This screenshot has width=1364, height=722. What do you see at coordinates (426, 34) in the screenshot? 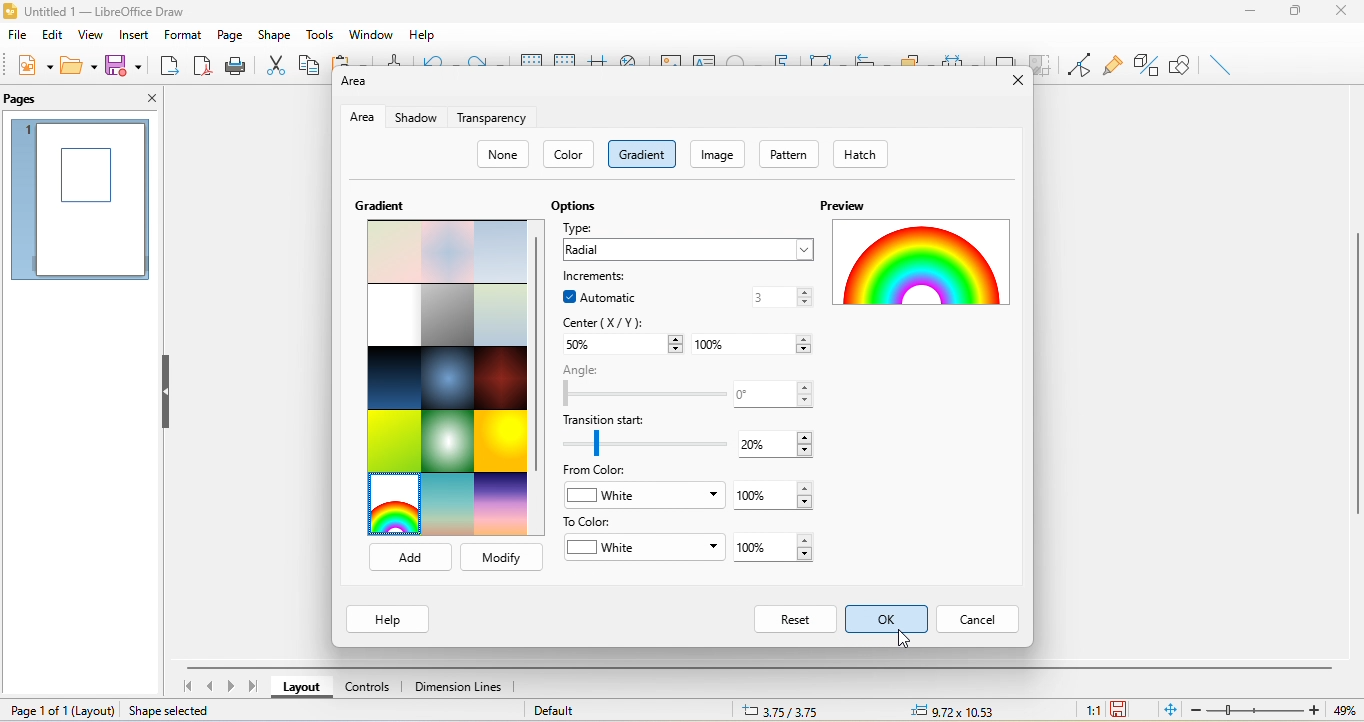
I see `help` at bounding box center [426, 34].